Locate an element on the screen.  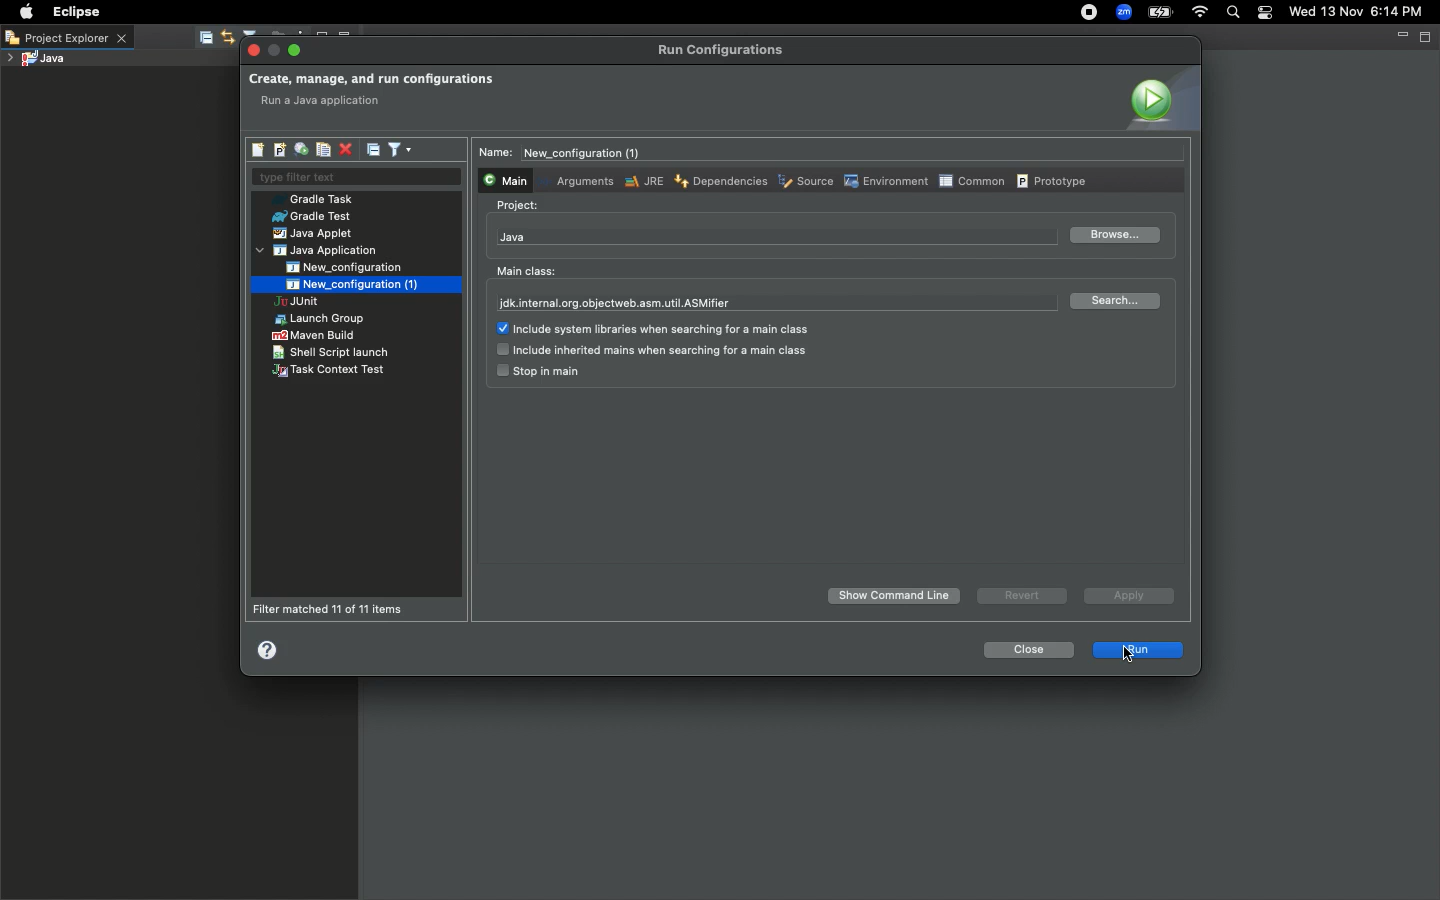
Filter launch configurations is located at coordinates (399, 148).